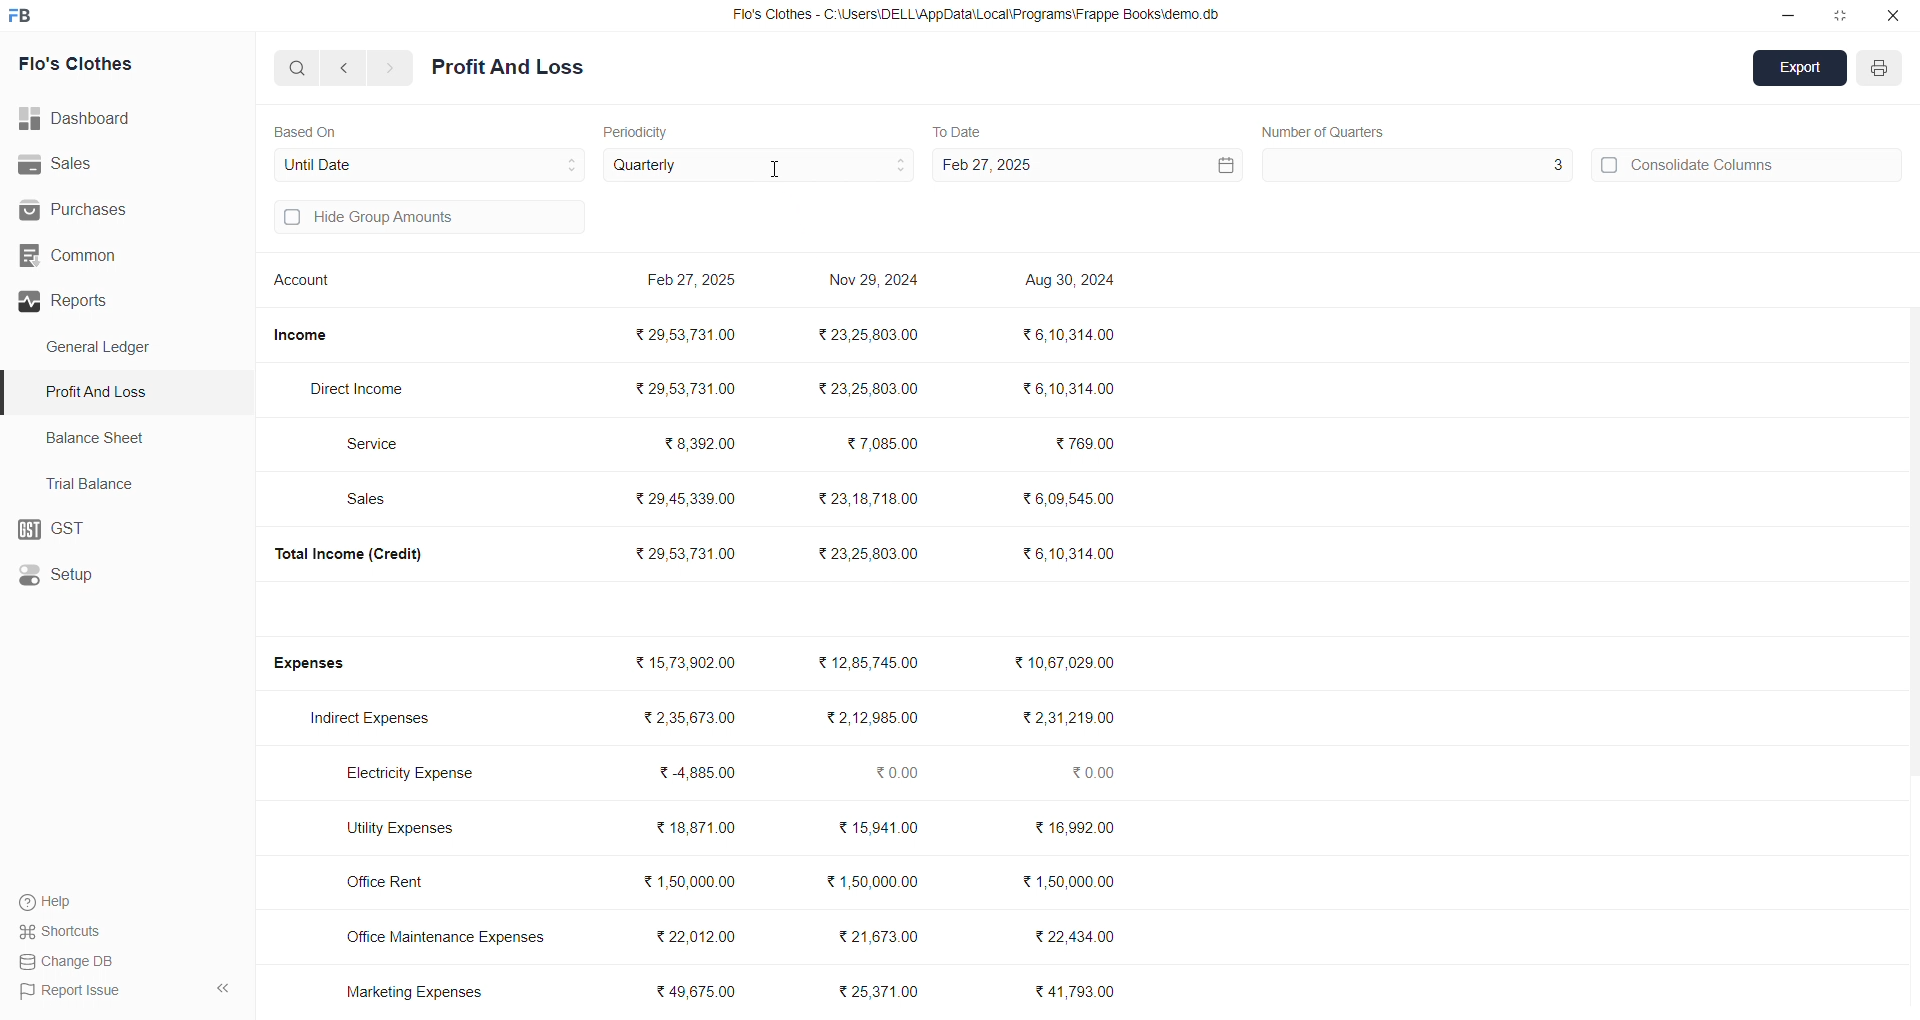 This screenshot has height=1020, width=1920. What do you see at coordinates (1076, 828) in the screenshot?
I see `₹16,992.00` at bounding box center [1076, 828].